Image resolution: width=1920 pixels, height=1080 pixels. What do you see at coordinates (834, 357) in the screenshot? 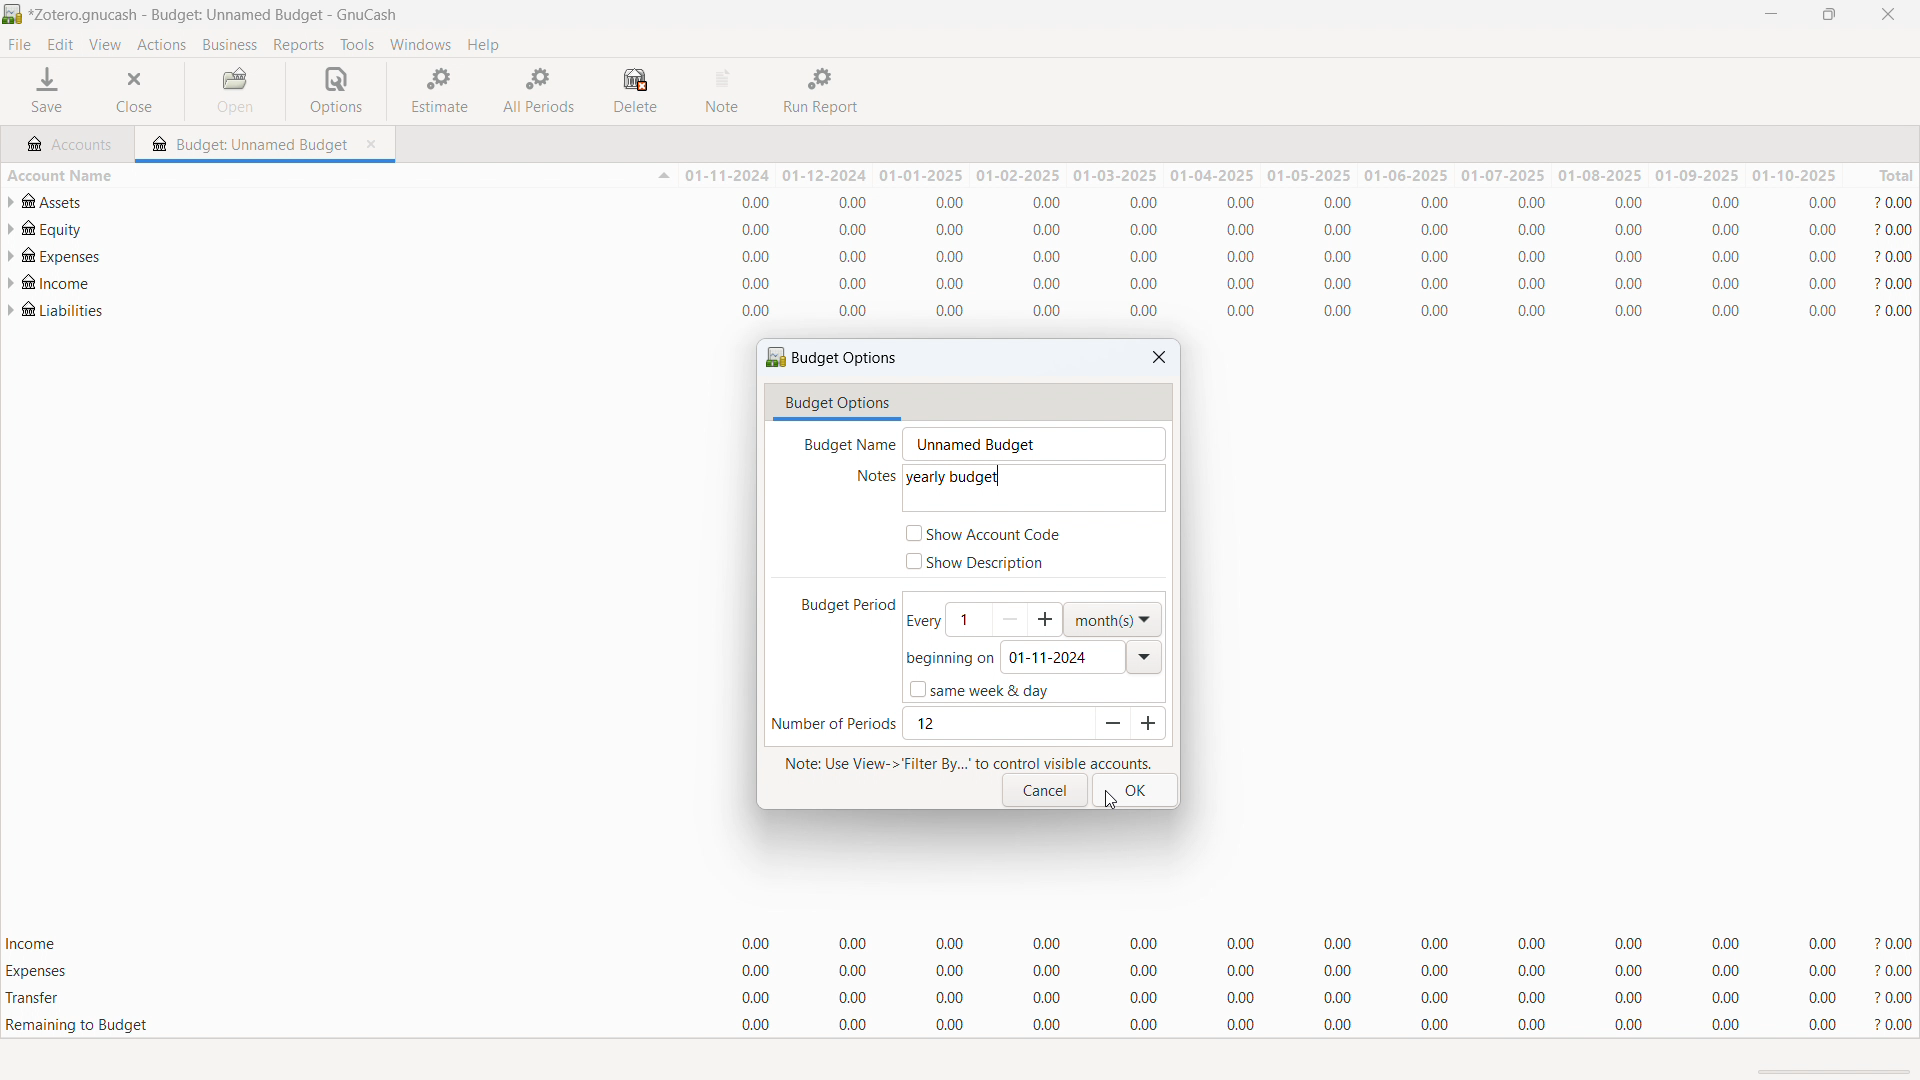
I see `budget options` at bounding box center [834, 357].